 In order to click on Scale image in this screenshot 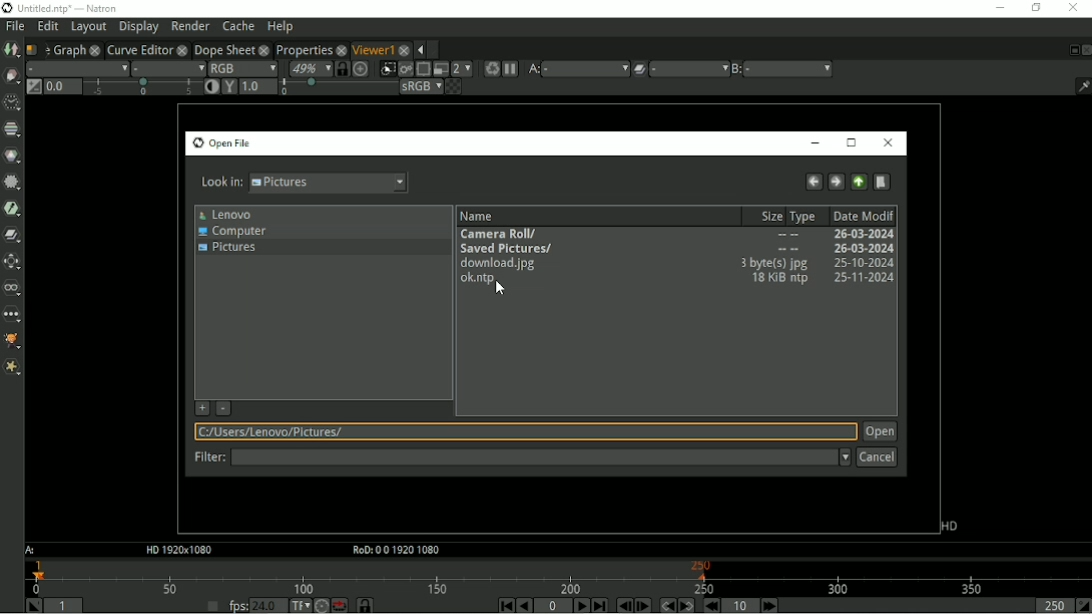, I will do `click(362, 68)`.